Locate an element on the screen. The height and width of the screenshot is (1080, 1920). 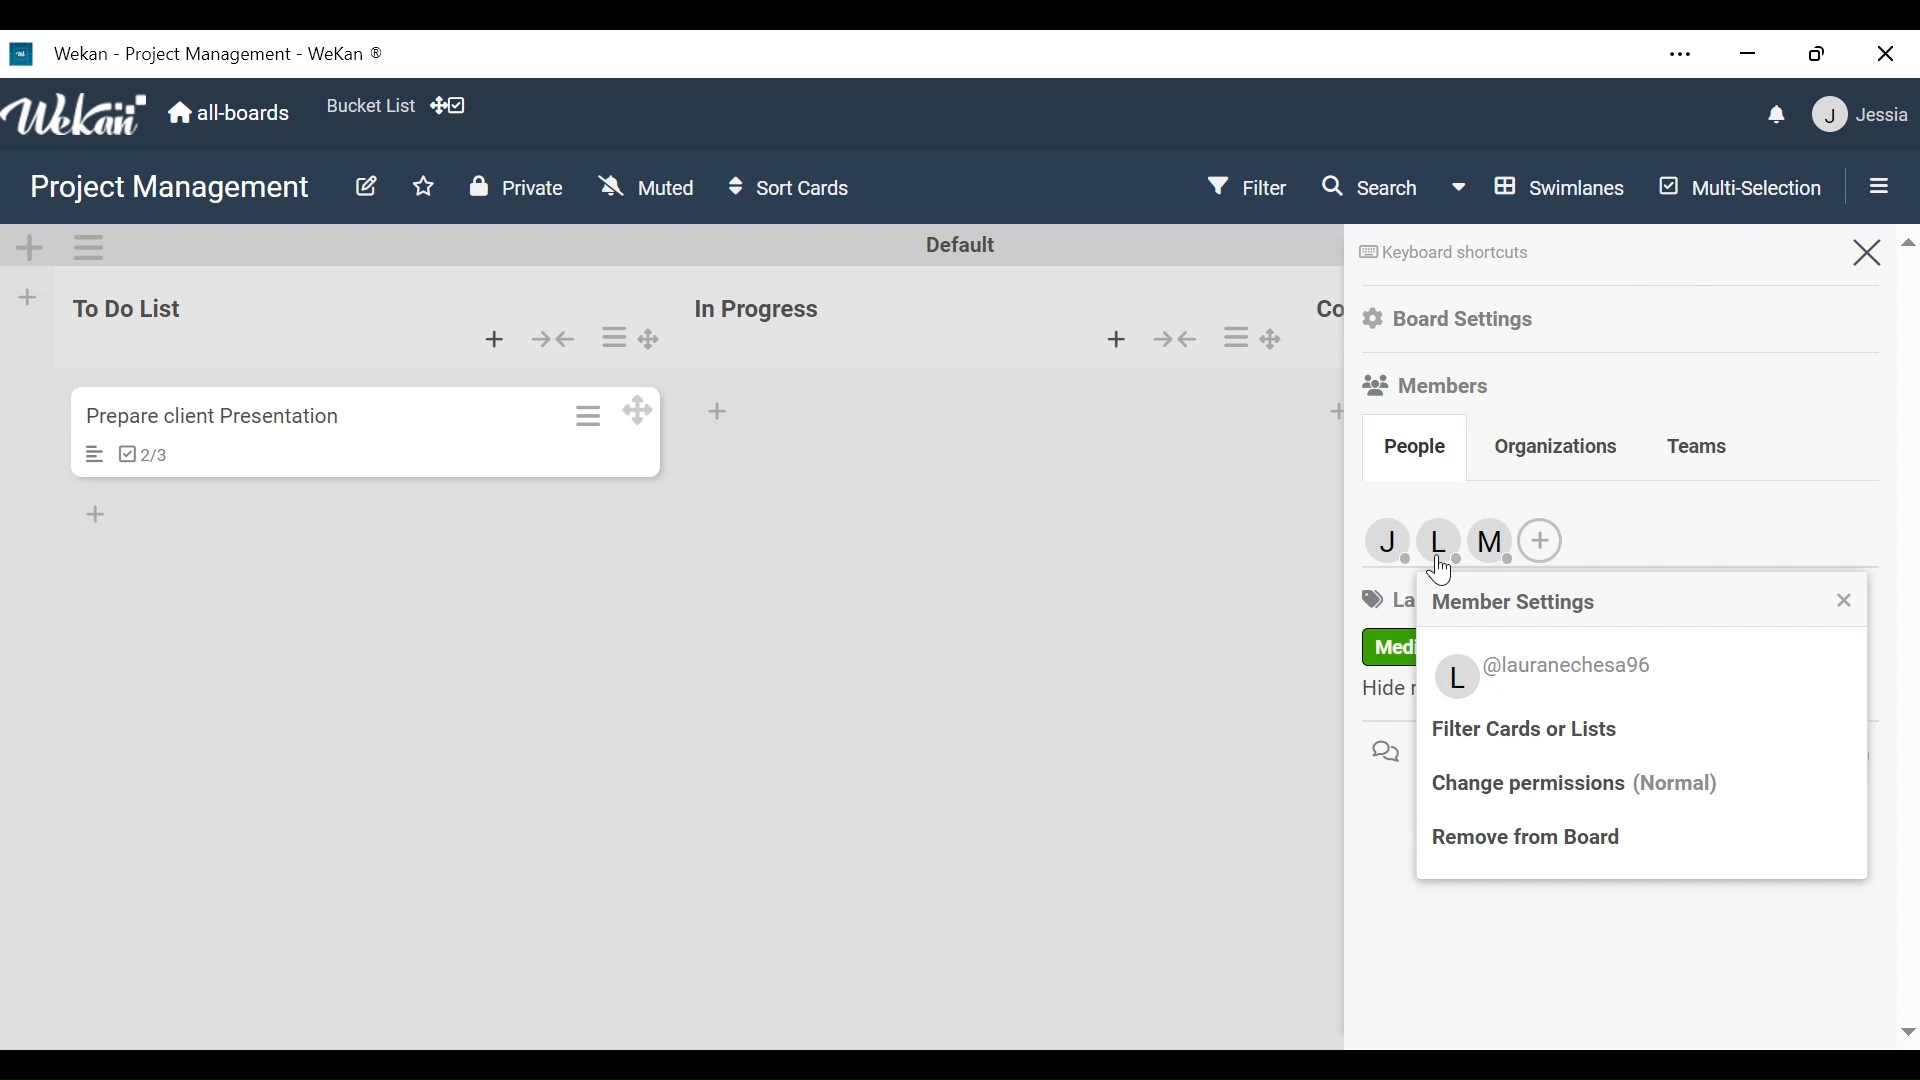
Favorites is located at coordinates (421, 187).